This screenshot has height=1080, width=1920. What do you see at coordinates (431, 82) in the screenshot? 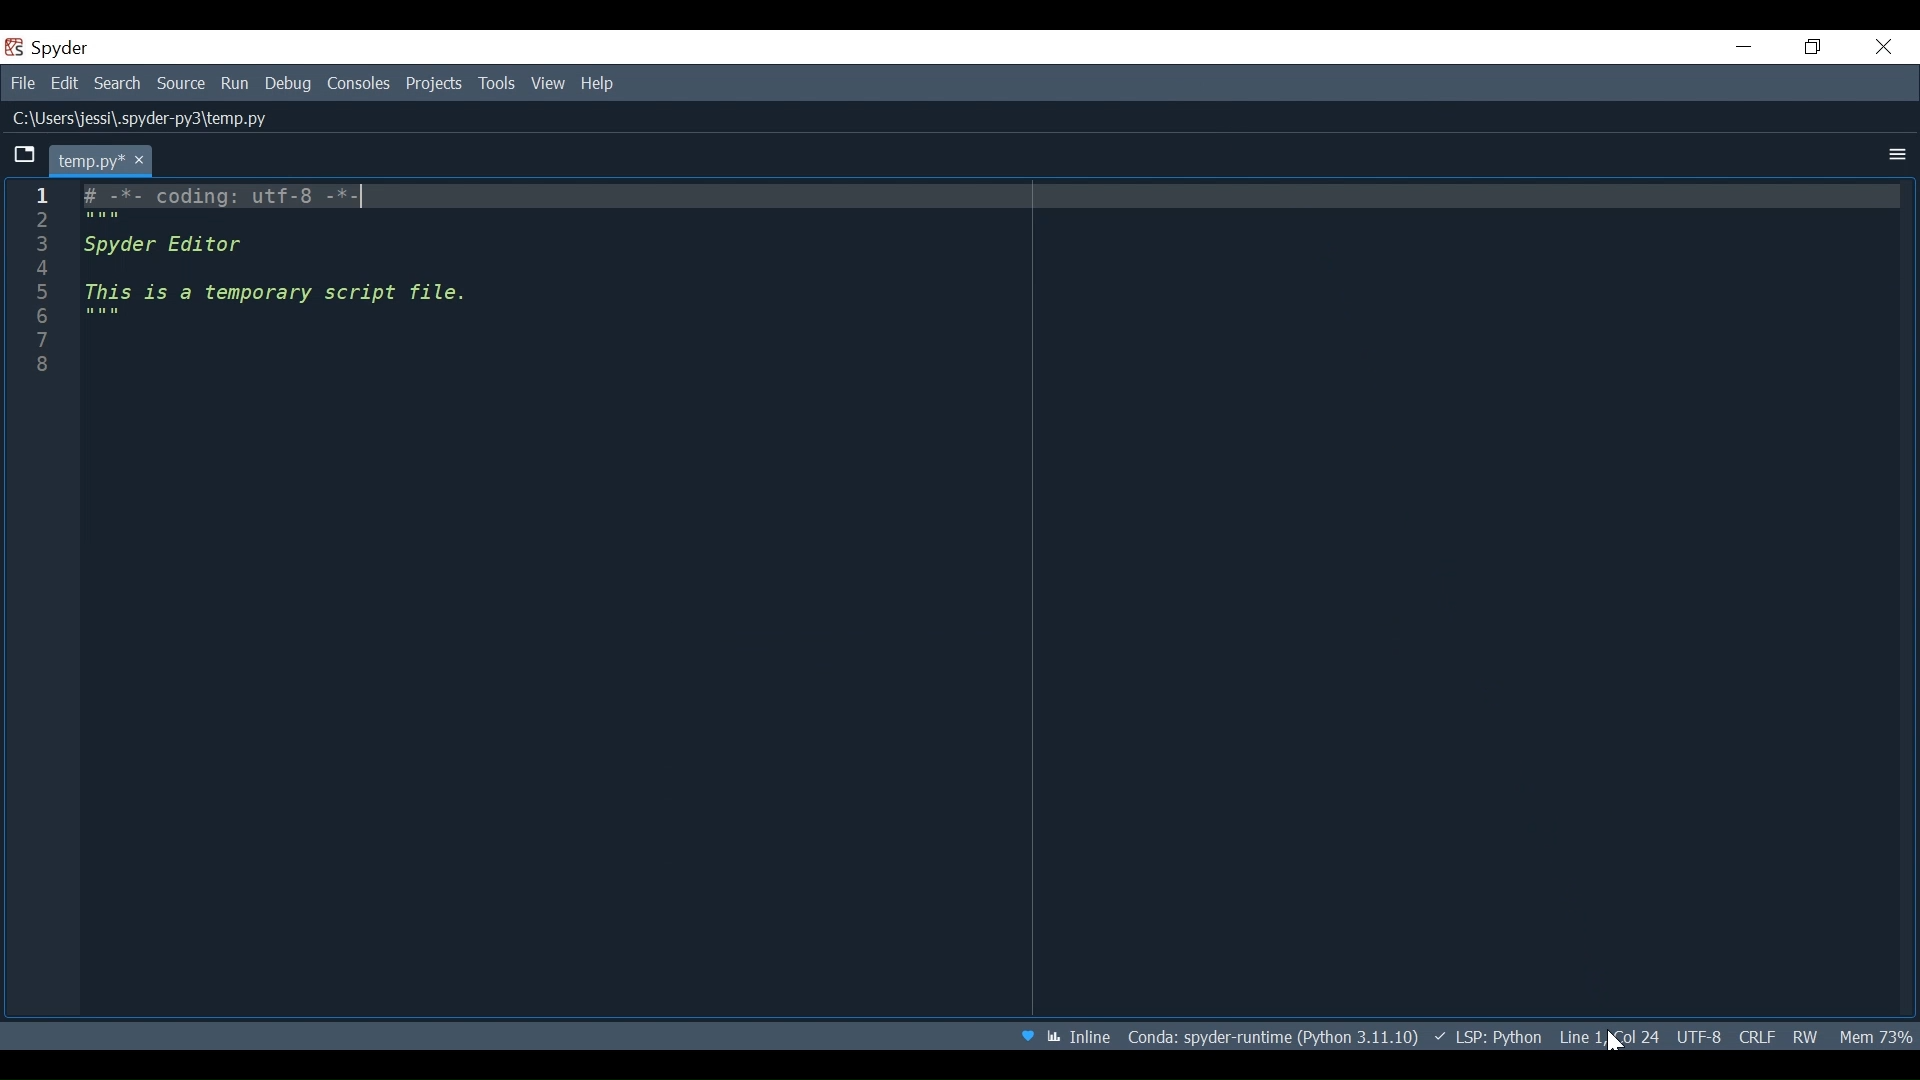
I see `Projects` at bounding box center [431, 82].